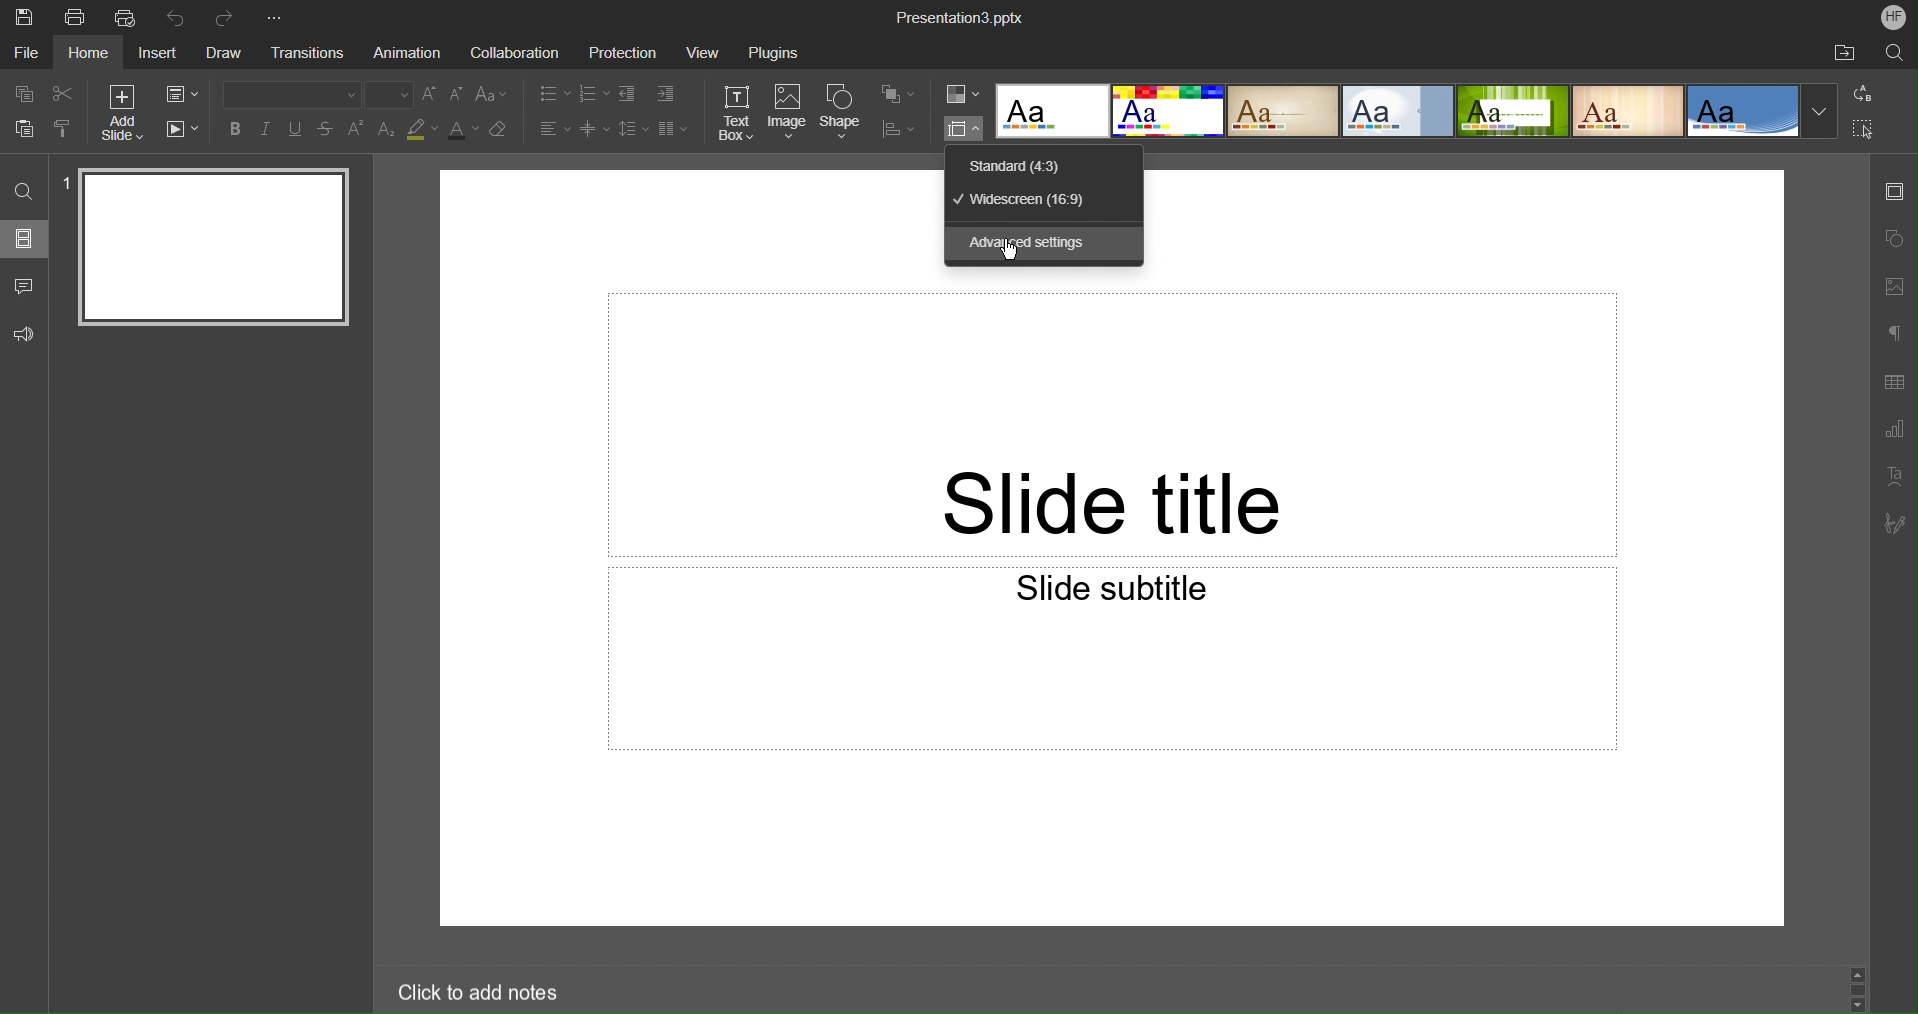  Describe the element at coordinates (899, 129) in the screenshot. I see `Align` at that location.